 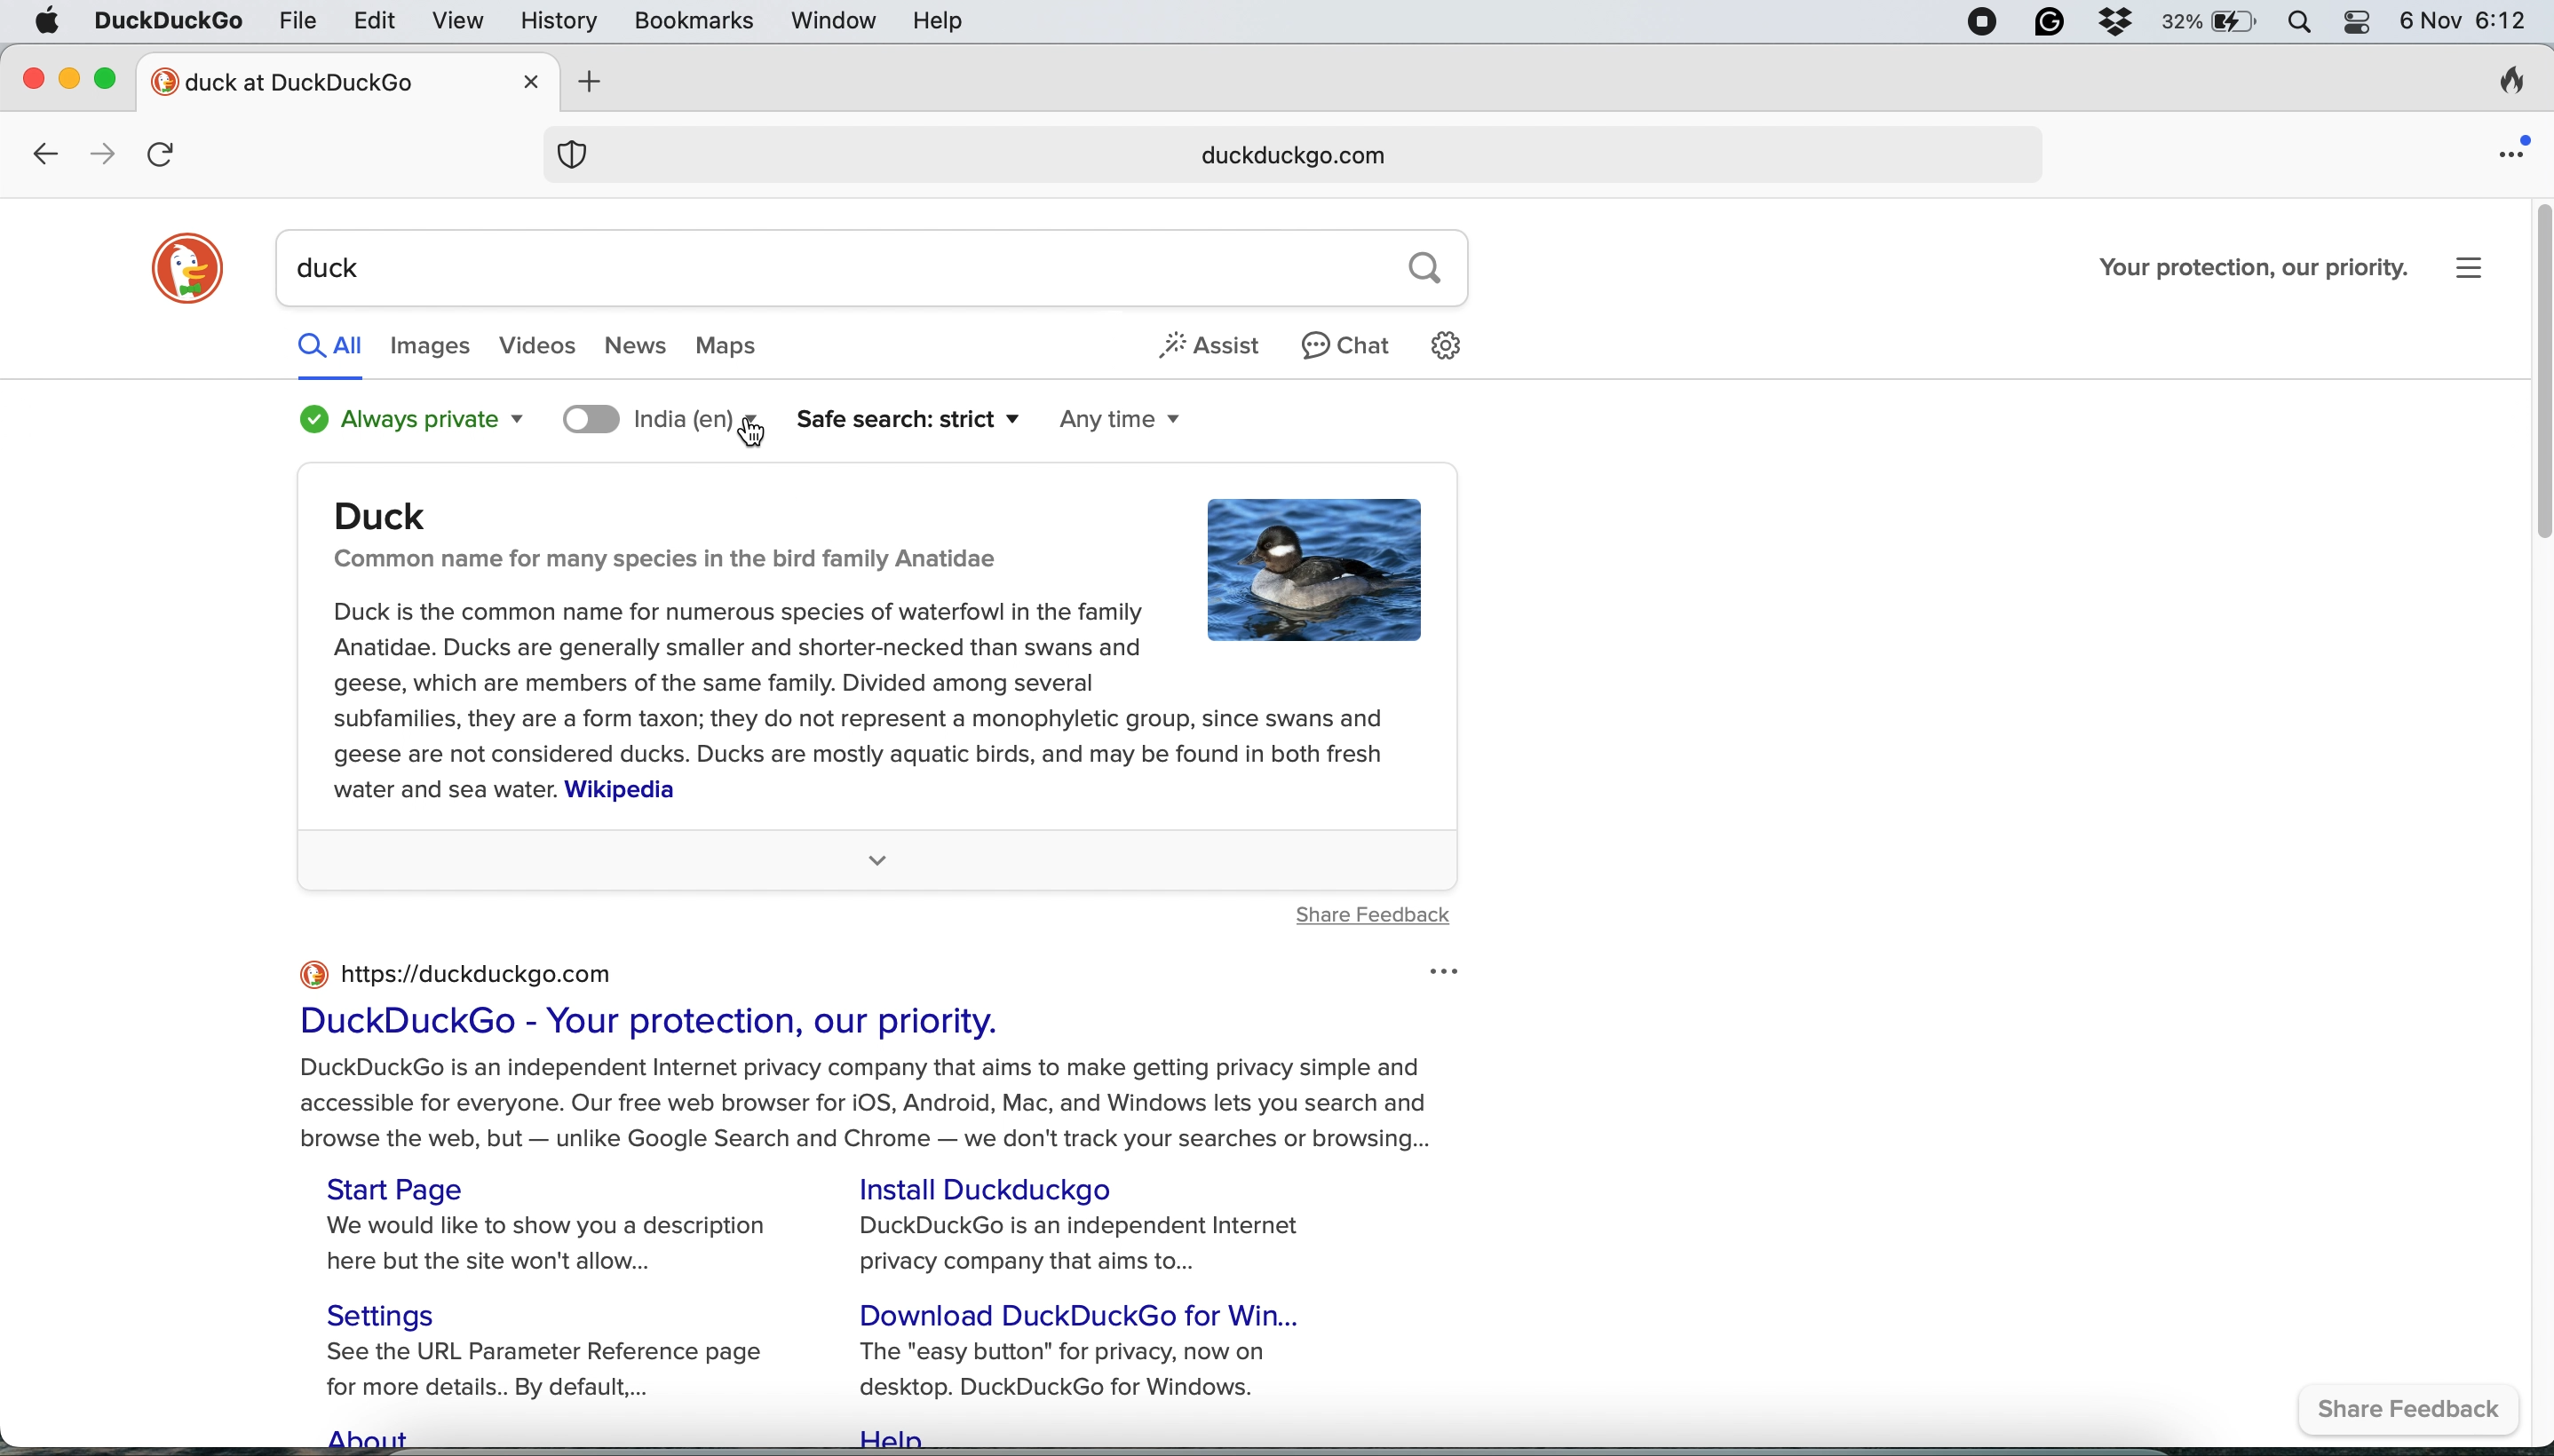 What do you see at coordinates (907, 420) in the screenshot?
I see `safe search` at bounding box center [907, 420].